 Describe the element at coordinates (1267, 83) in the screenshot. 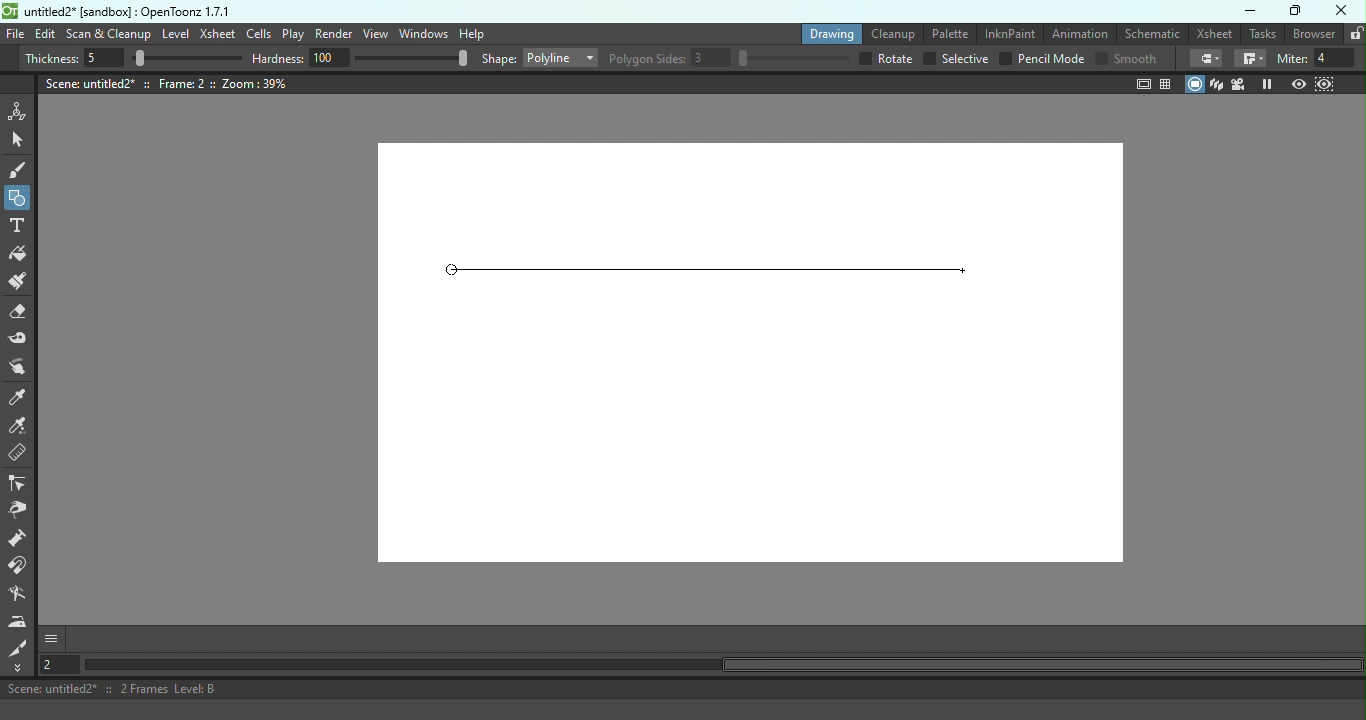

I see `Freeze` at that location.